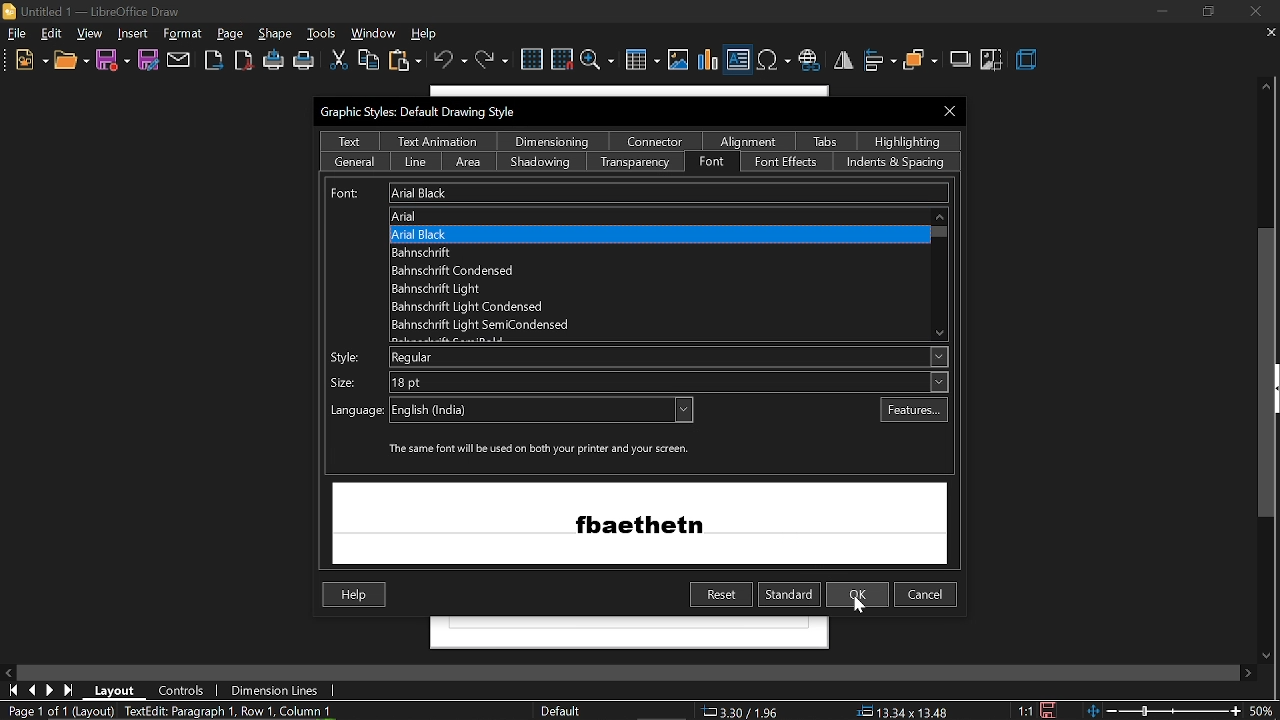 The width and height of the screenshot is (1280, 720). I want to click on dimension lines, so click(273, 692).